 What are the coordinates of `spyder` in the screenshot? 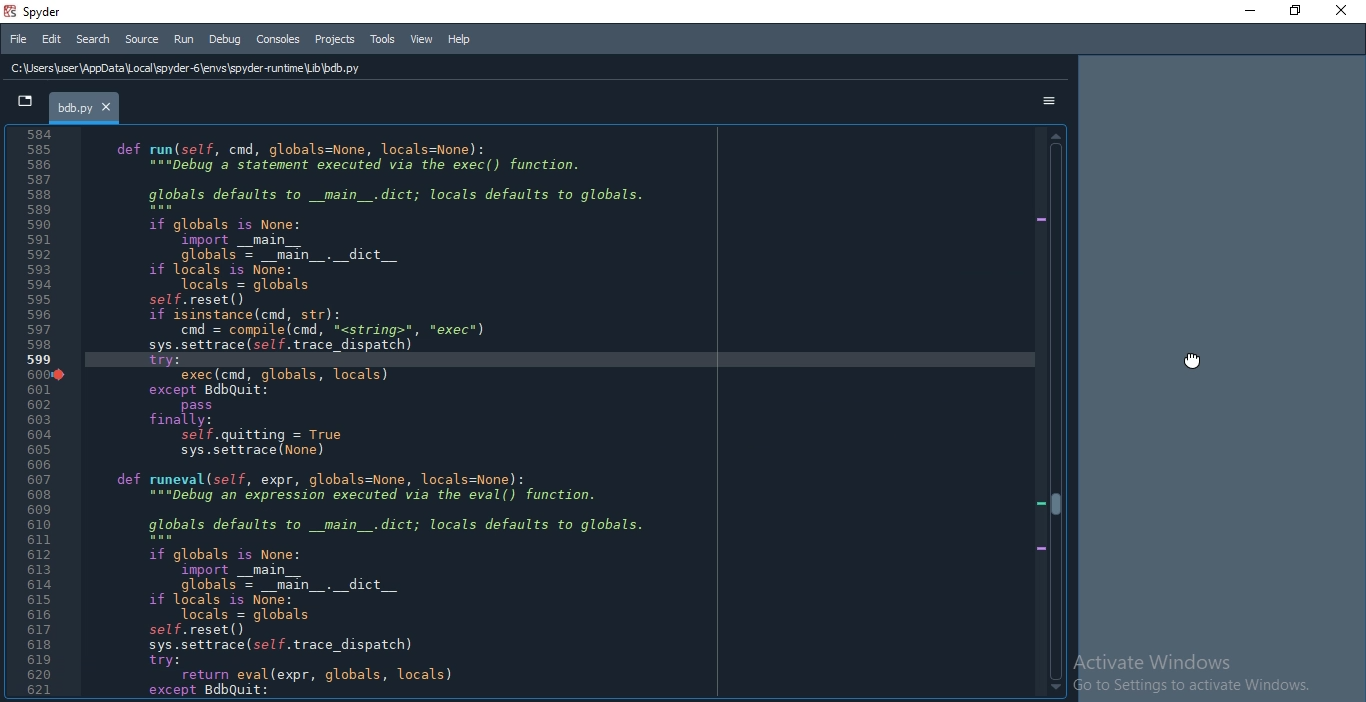 It's located at (46, 11).